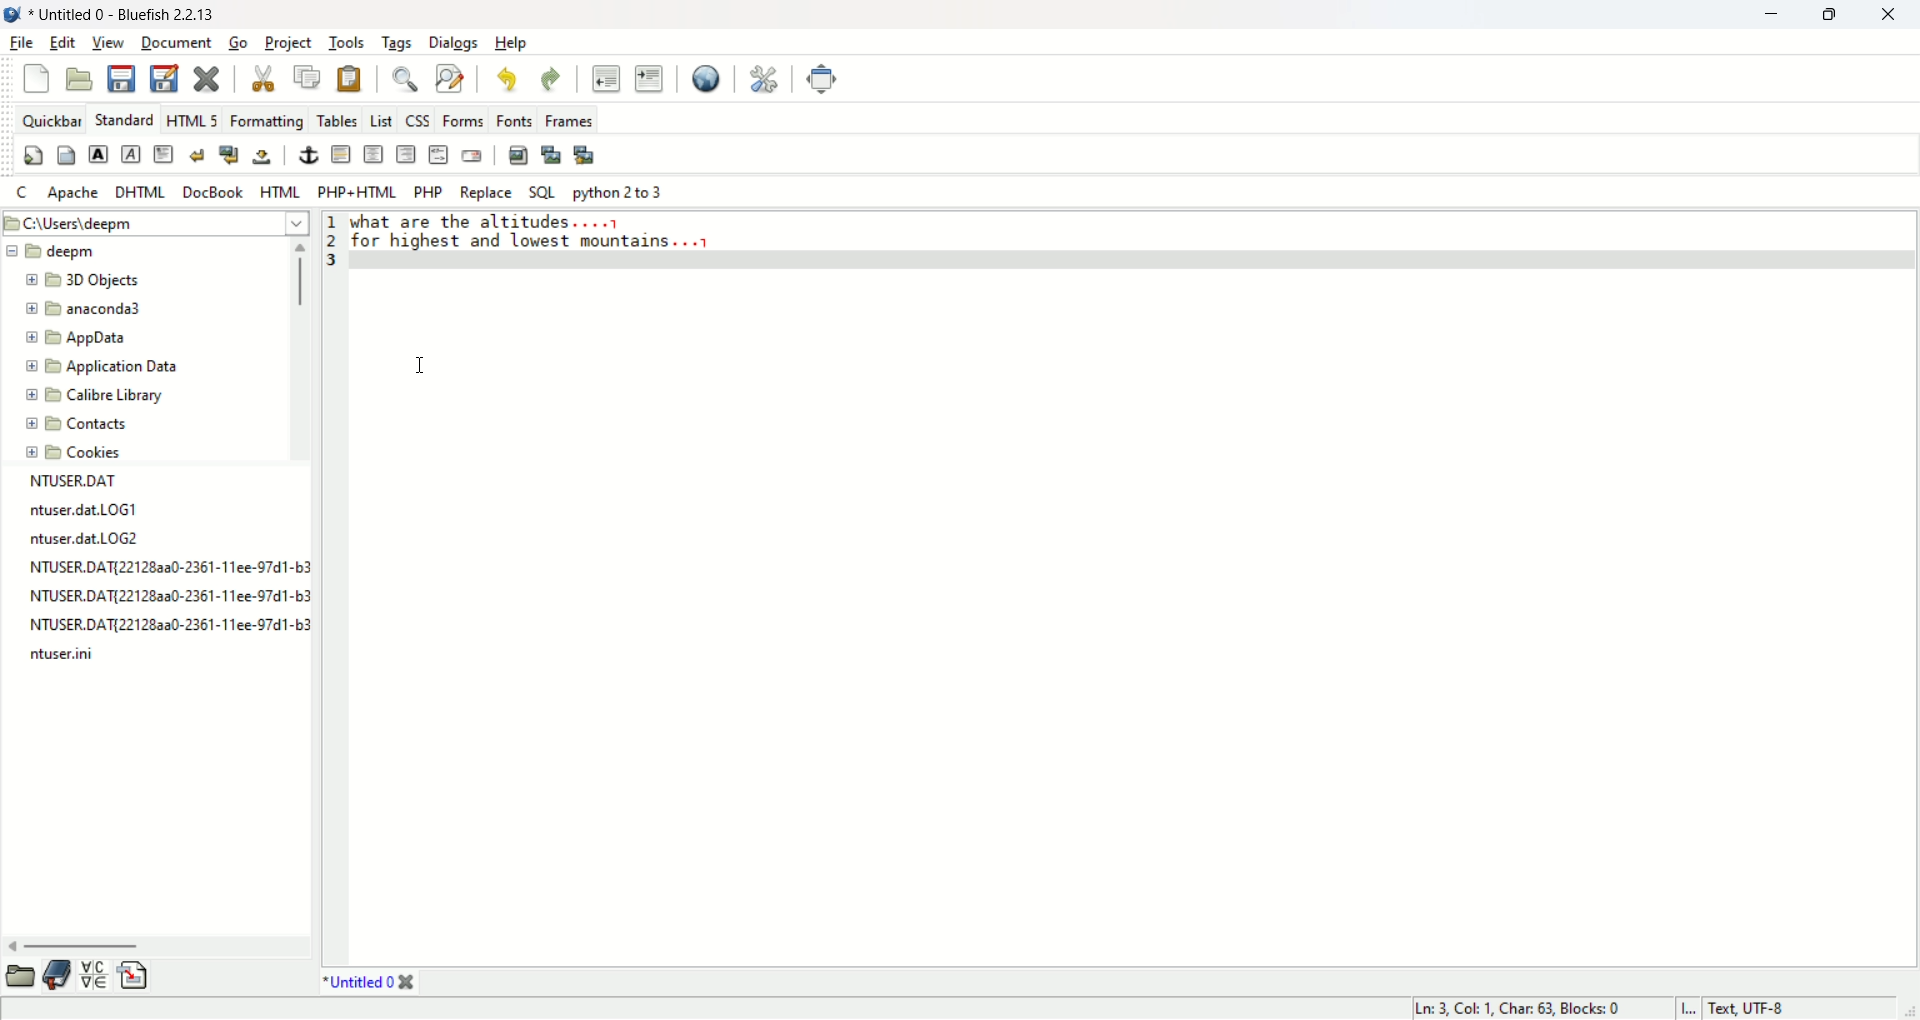  Describe the element at coordinates (301, 354) in the screenshot. I see `vertical scroll bar` at that location.